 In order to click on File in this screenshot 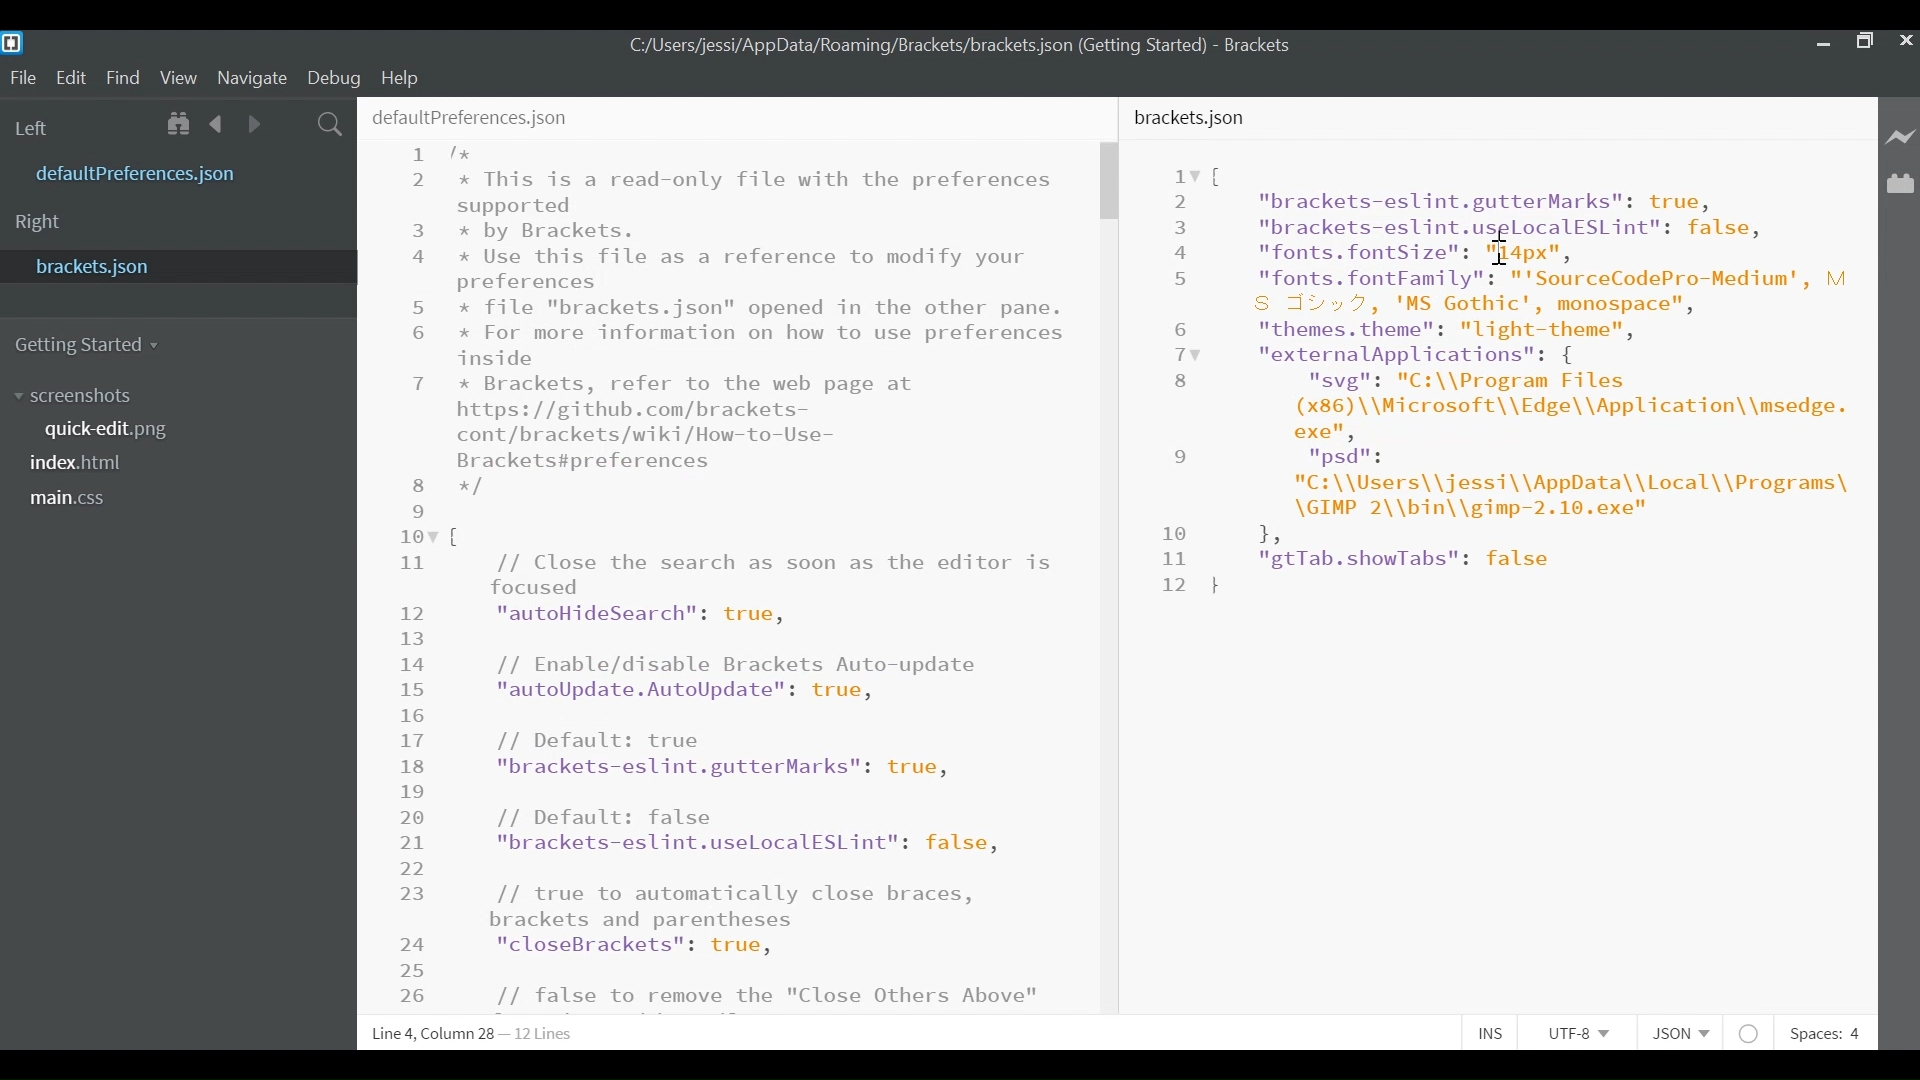, I will do `click(22, 78)`.